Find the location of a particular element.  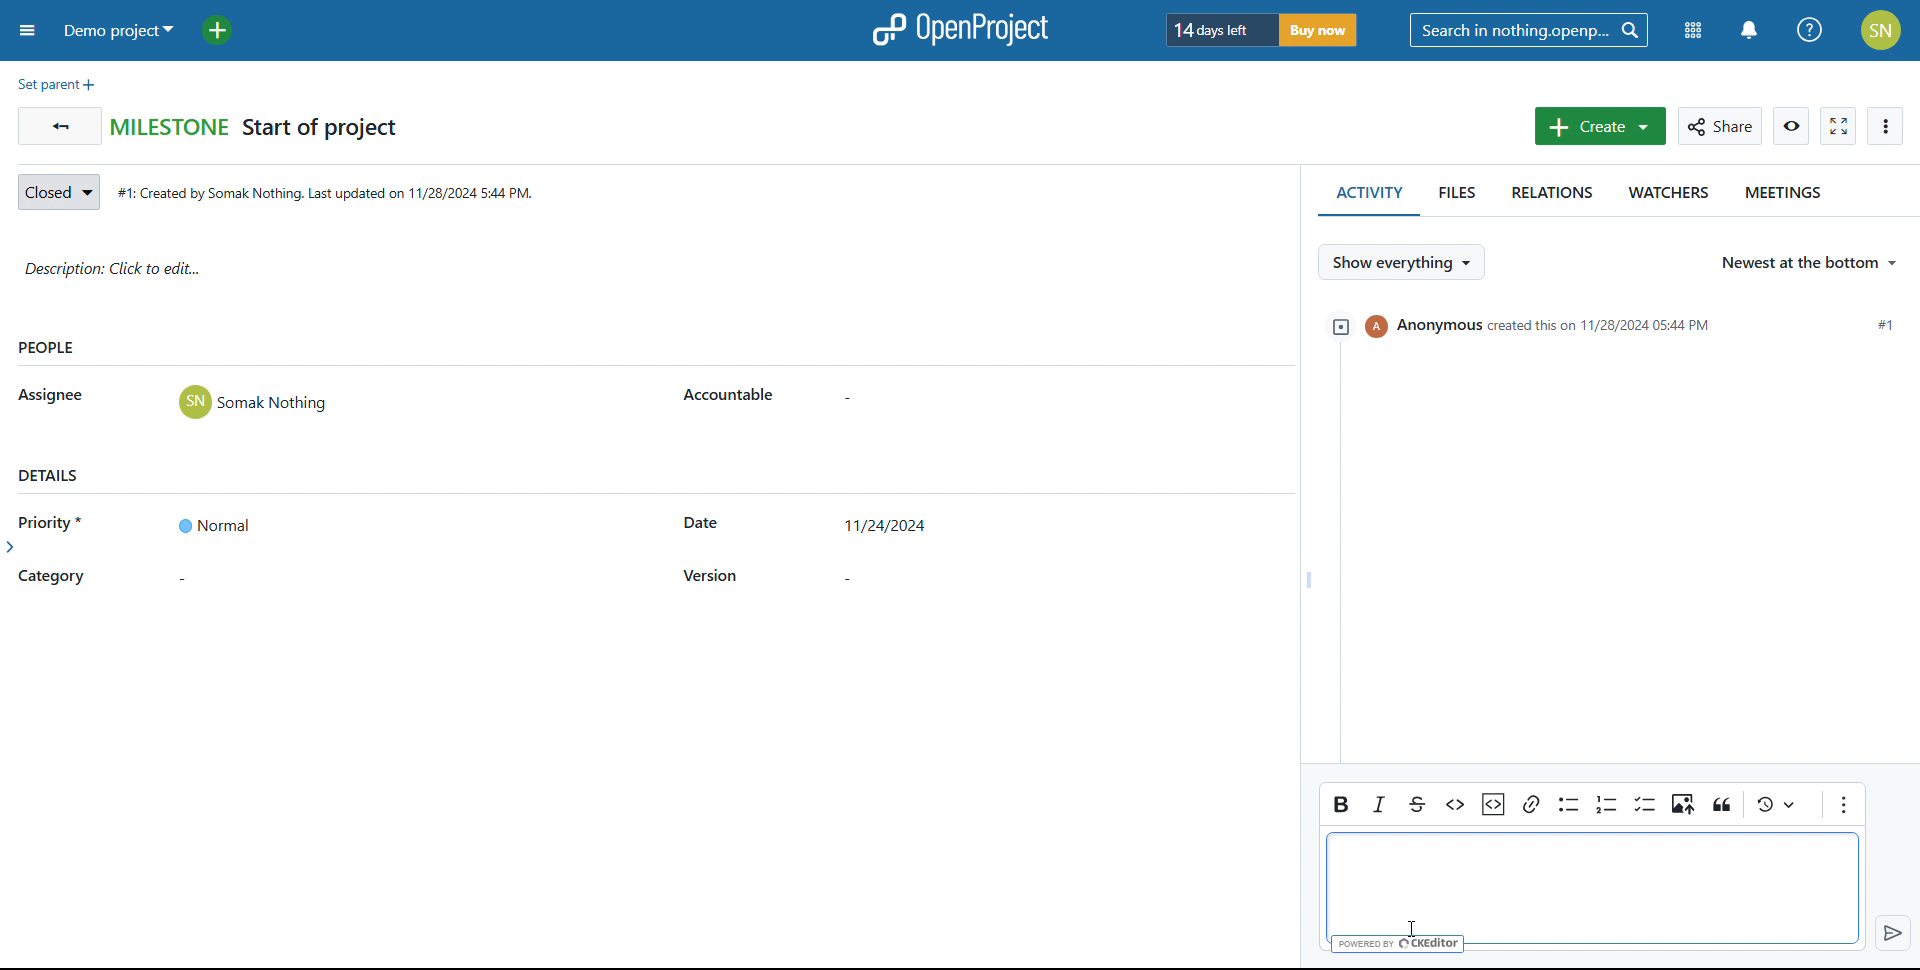

search is located at coordinates (1529, 30).